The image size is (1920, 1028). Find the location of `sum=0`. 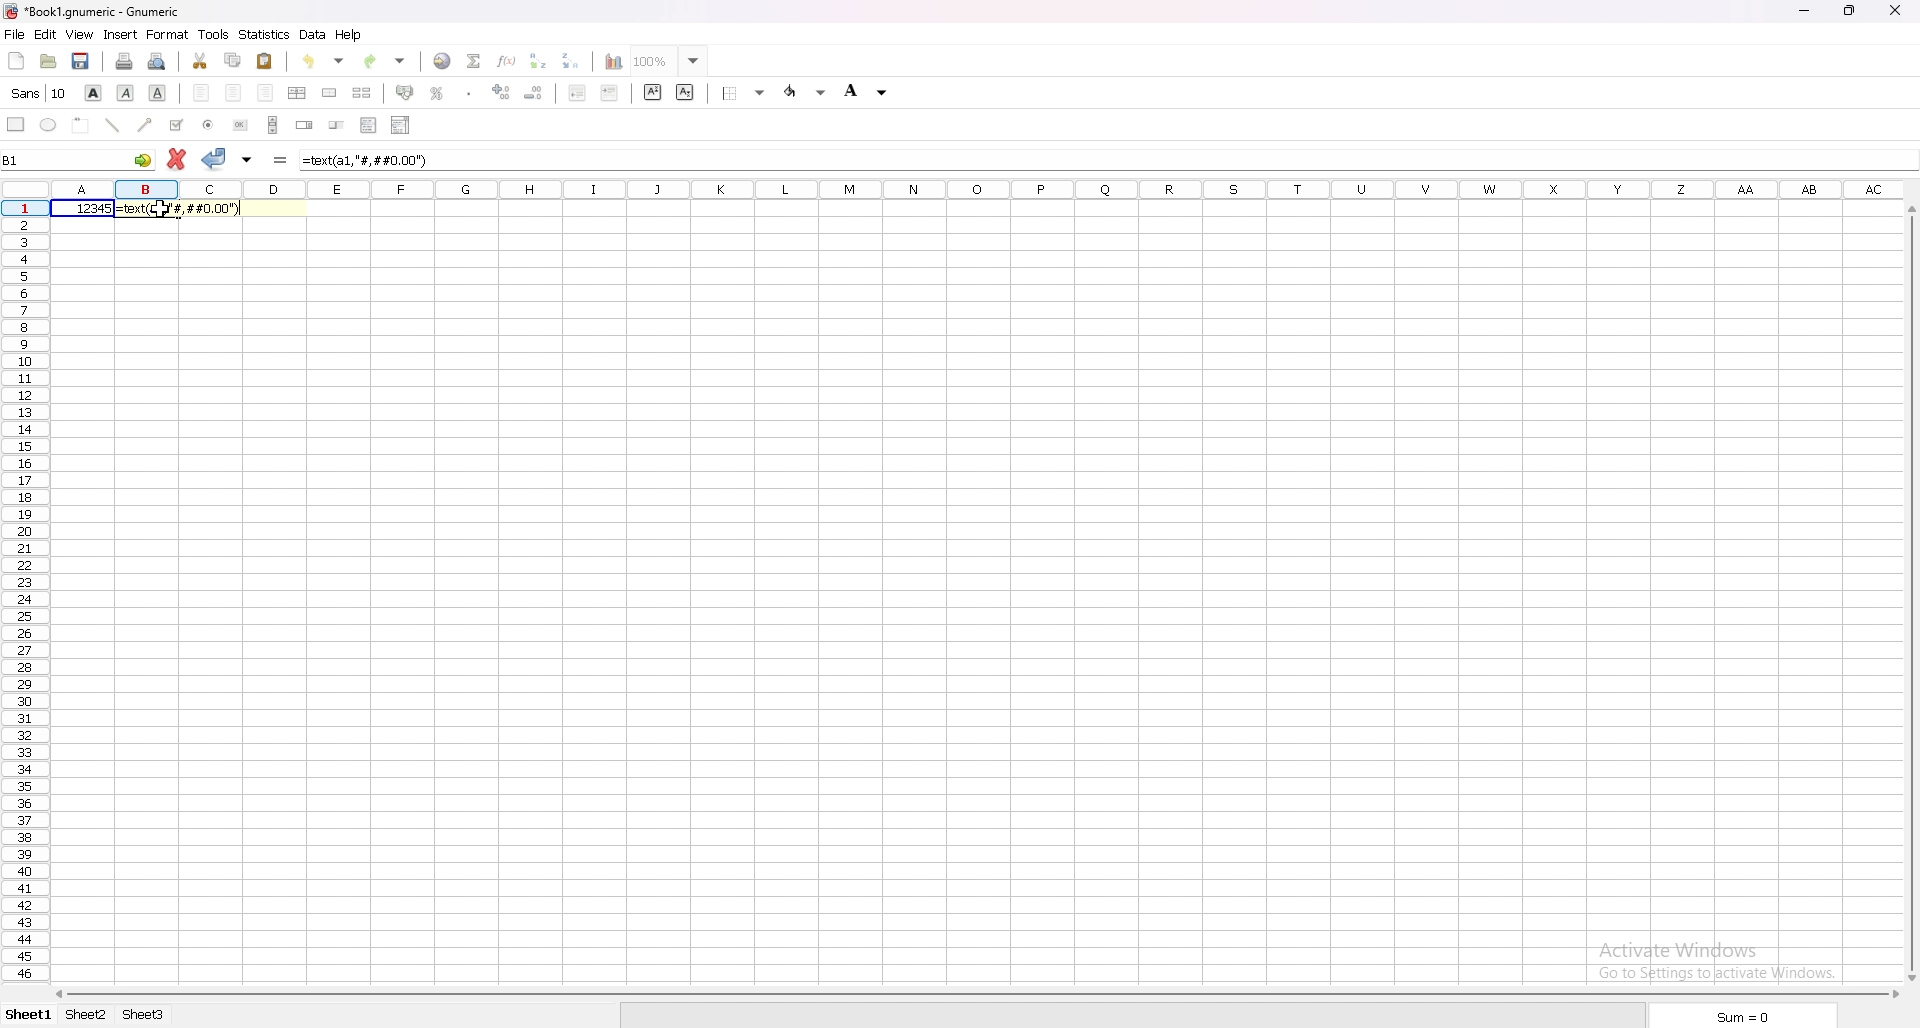

sum=0 is located at coordinates (1741, 1016).